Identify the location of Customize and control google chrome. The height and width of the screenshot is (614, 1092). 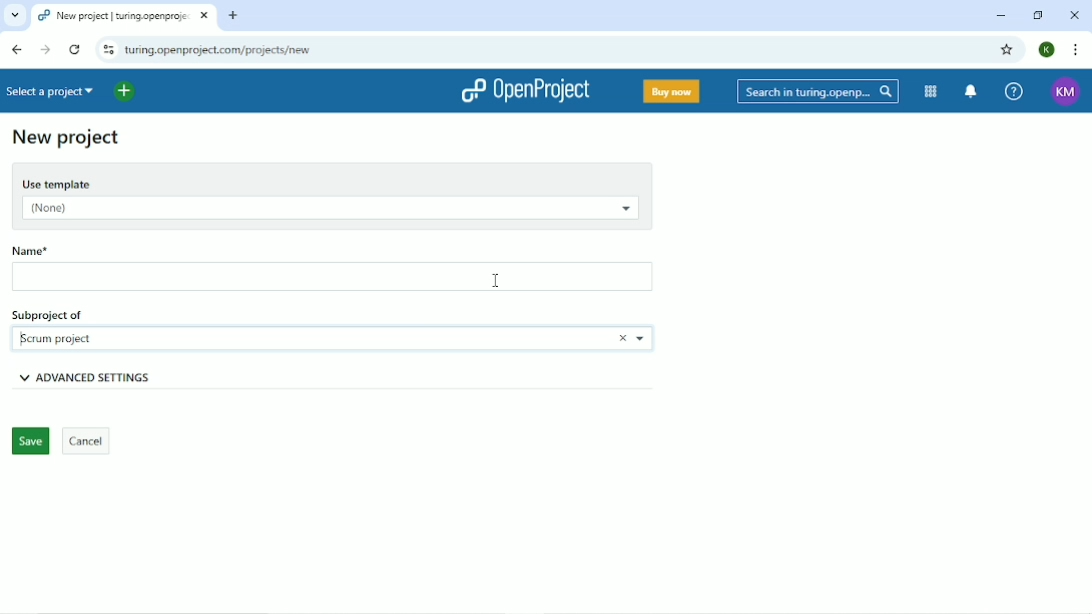
(1076, 49).